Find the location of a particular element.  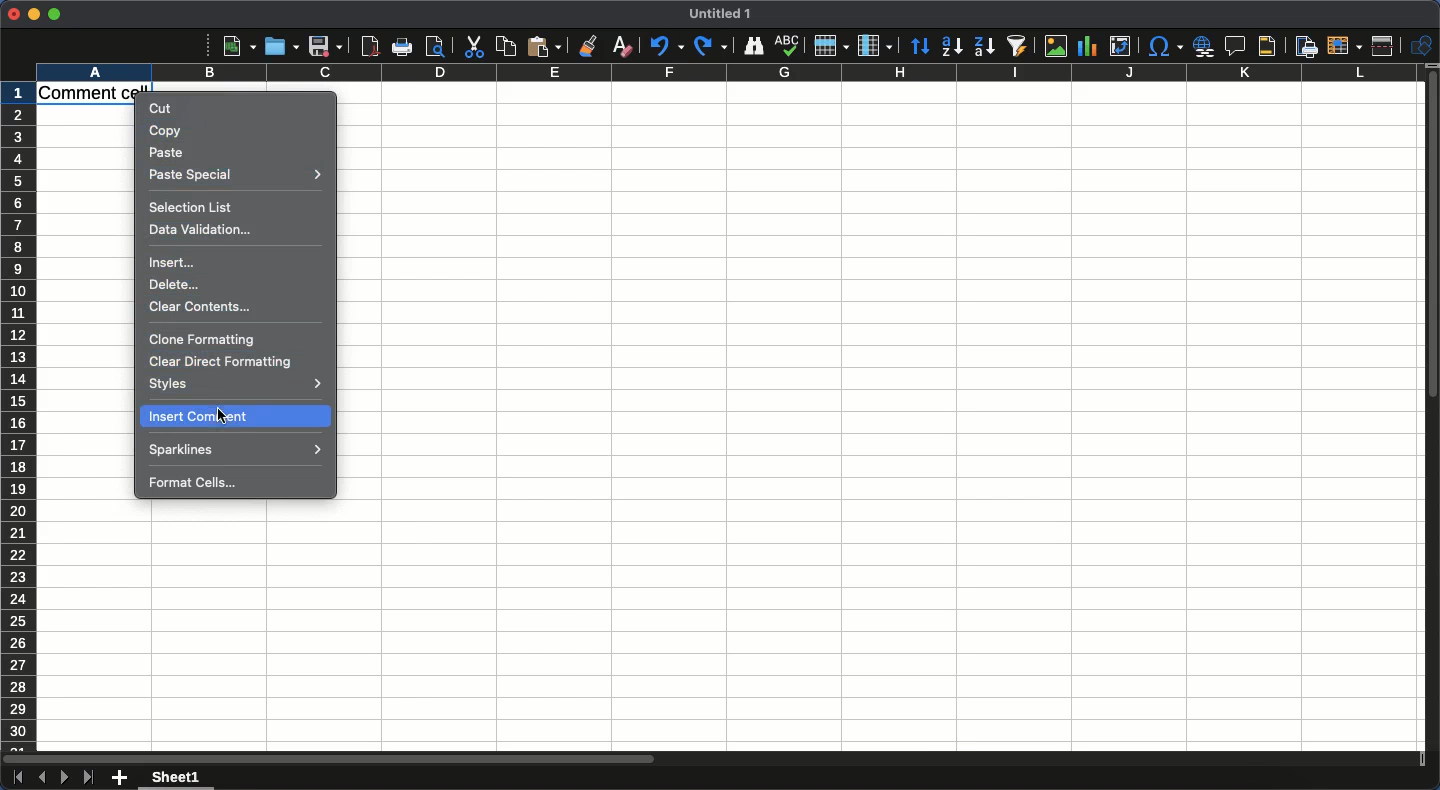

Finder is located at coordinates (755, 45).